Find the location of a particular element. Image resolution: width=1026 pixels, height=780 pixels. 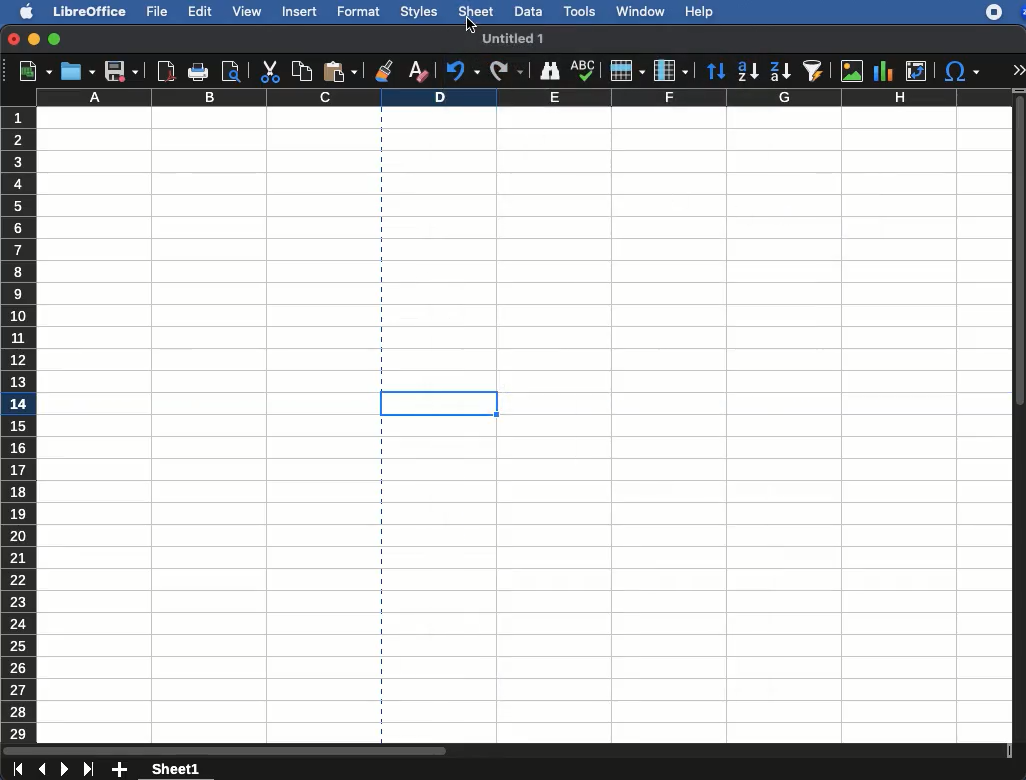

autofilter is located at coordinates (814, 71).